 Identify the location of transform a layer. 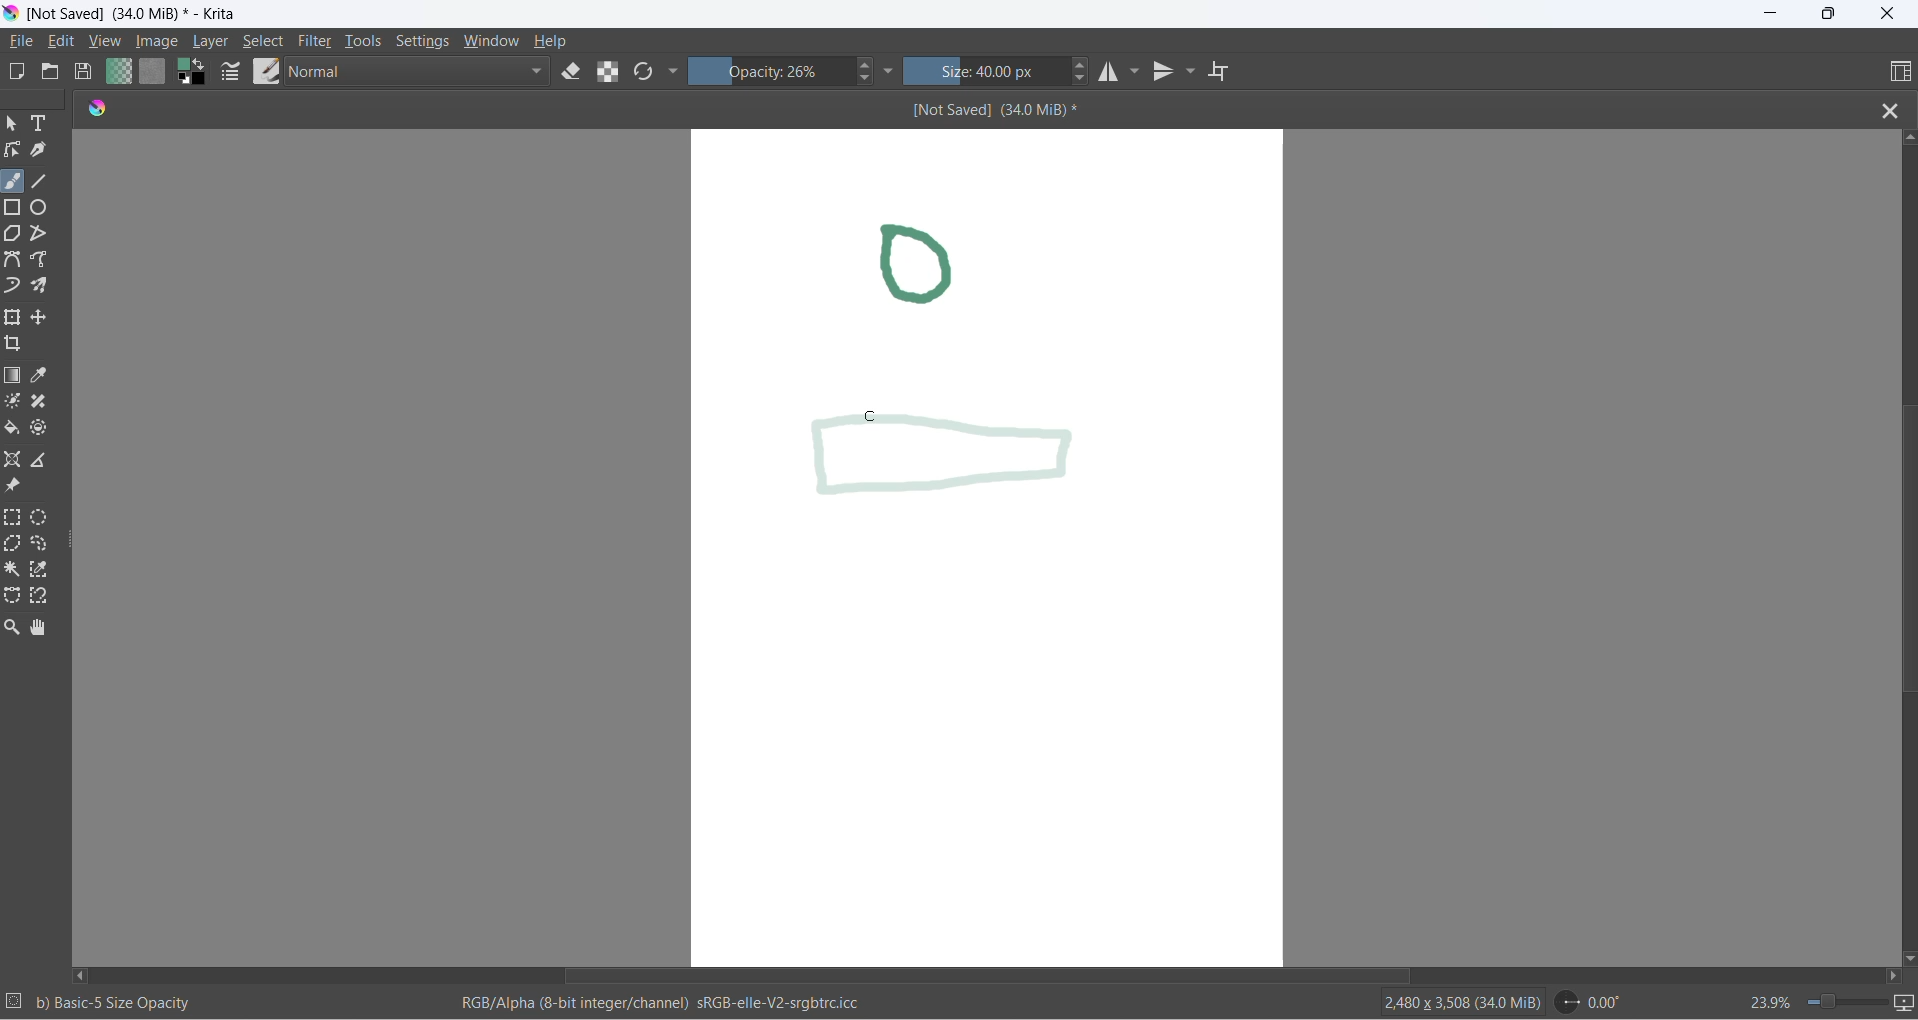
(15, 319).